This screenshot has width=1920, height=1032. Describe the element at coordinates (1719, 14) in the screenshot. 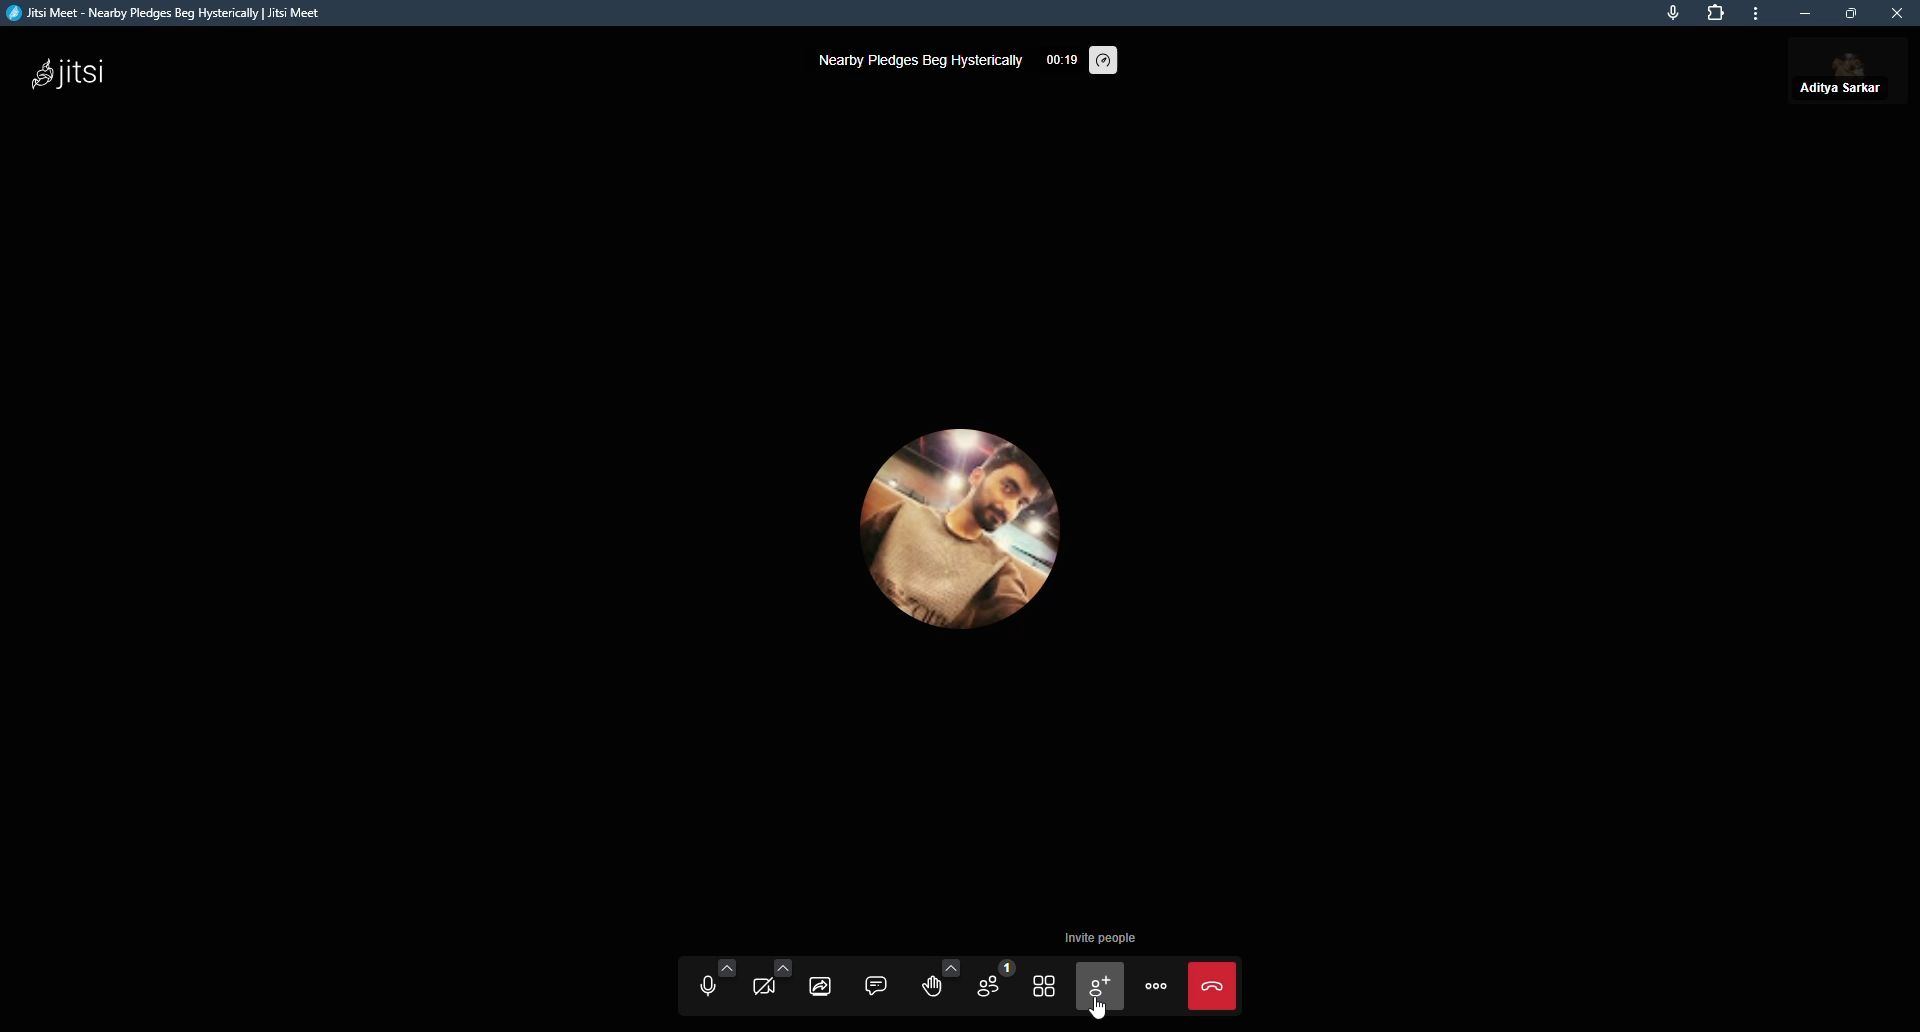

I see `extensions` at that location.